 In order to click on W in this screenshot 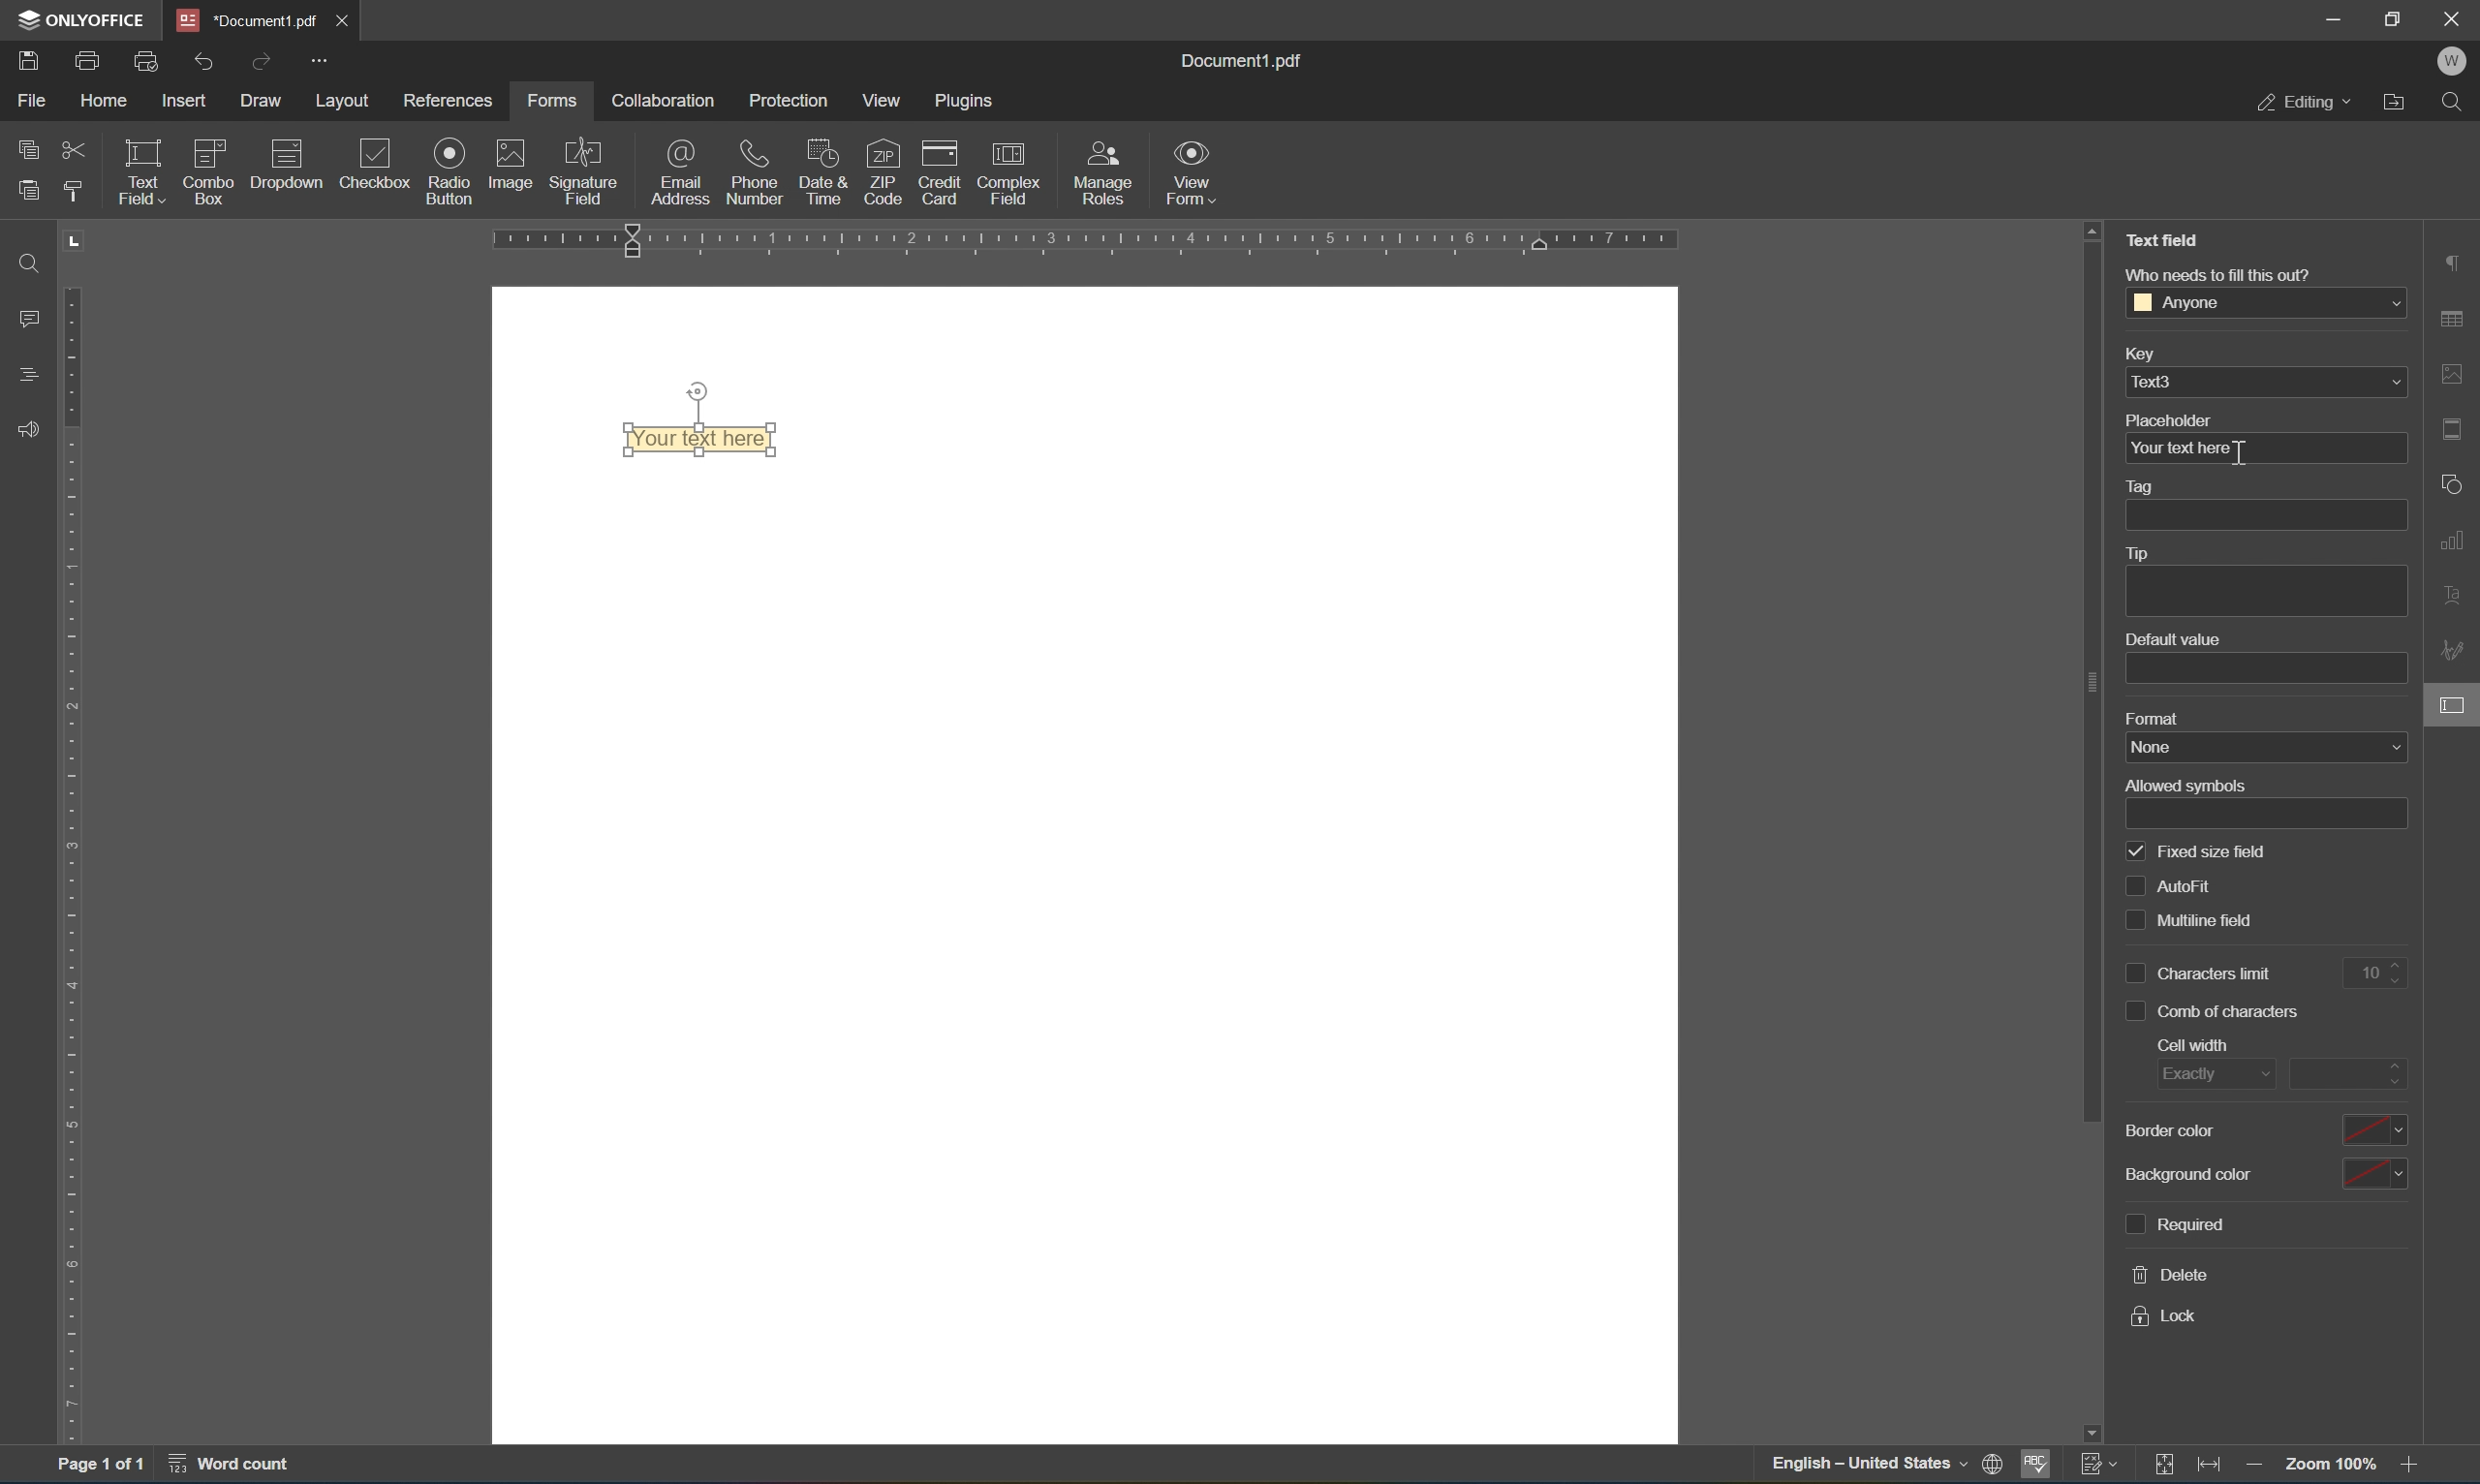, I will do `click(2458, 58)`.